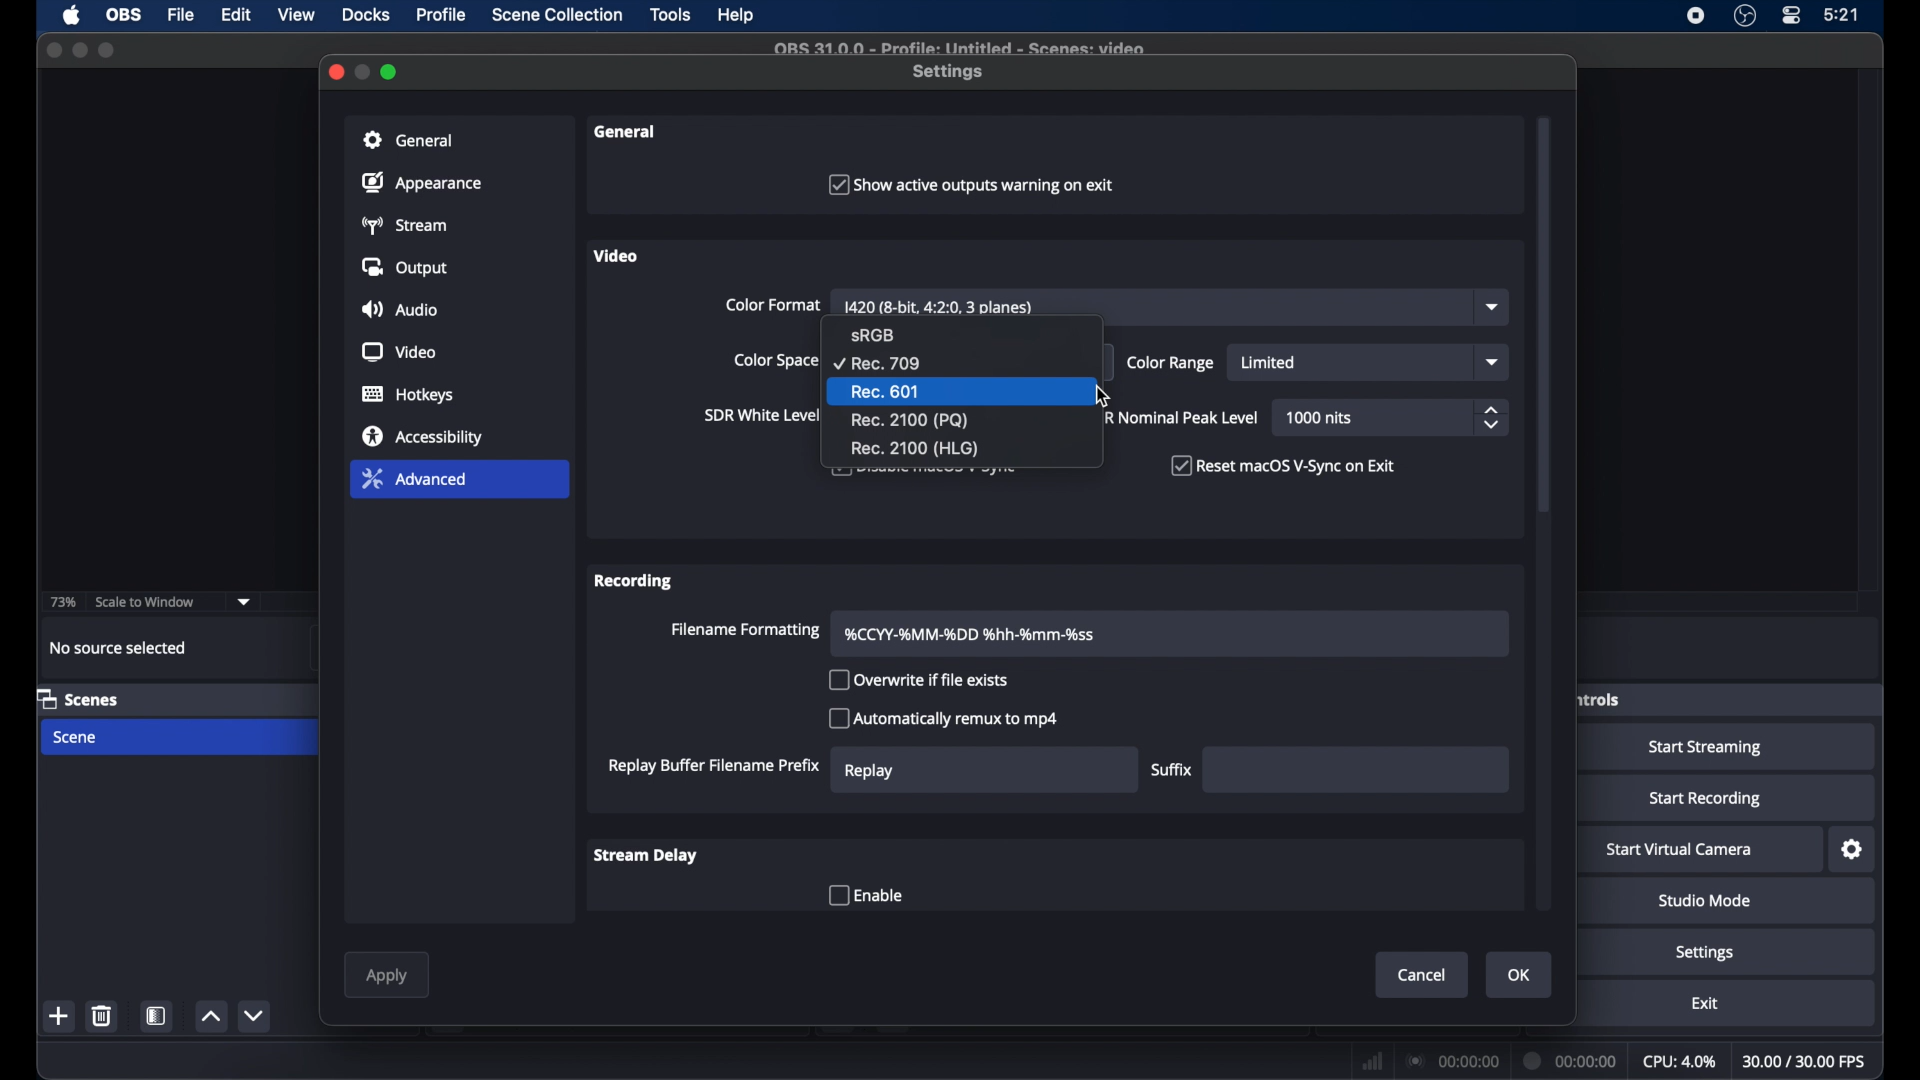  I want to click on obscure label, so click(1601, 698).